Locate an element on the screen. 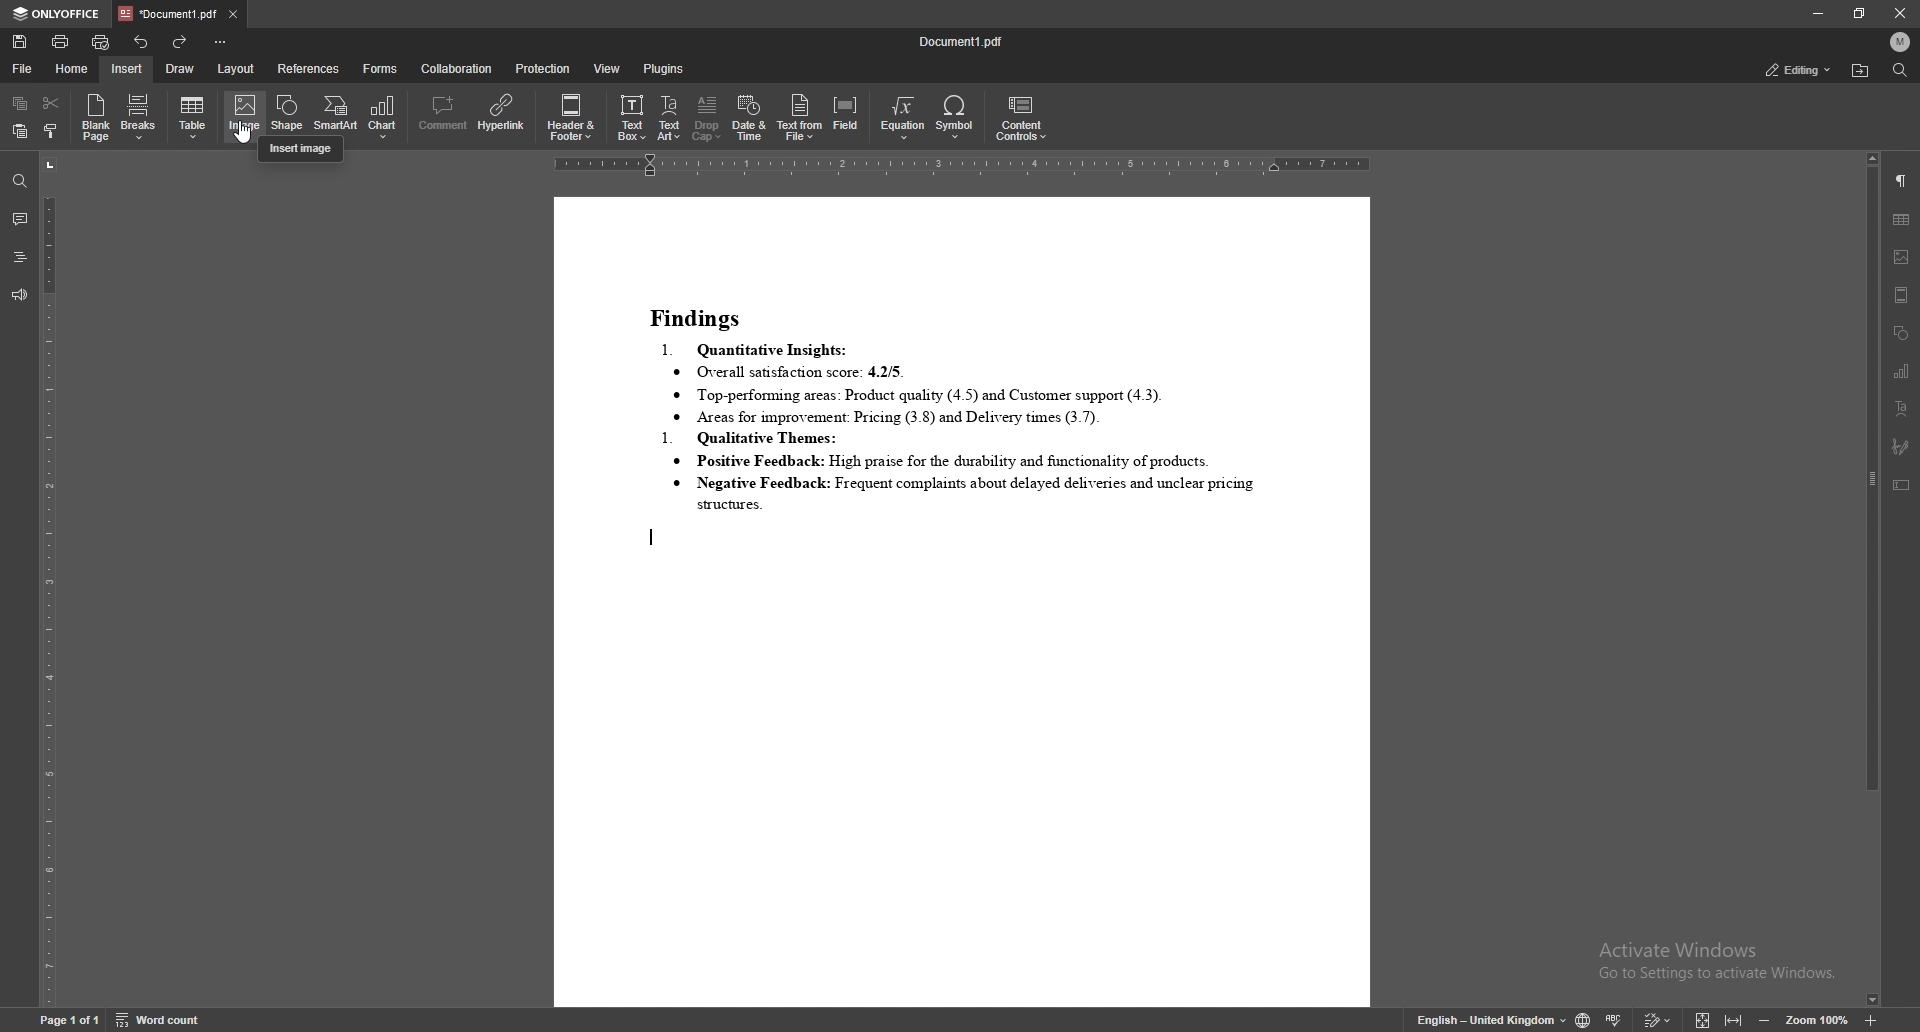  header and footer is located at coordinates (572, 118).